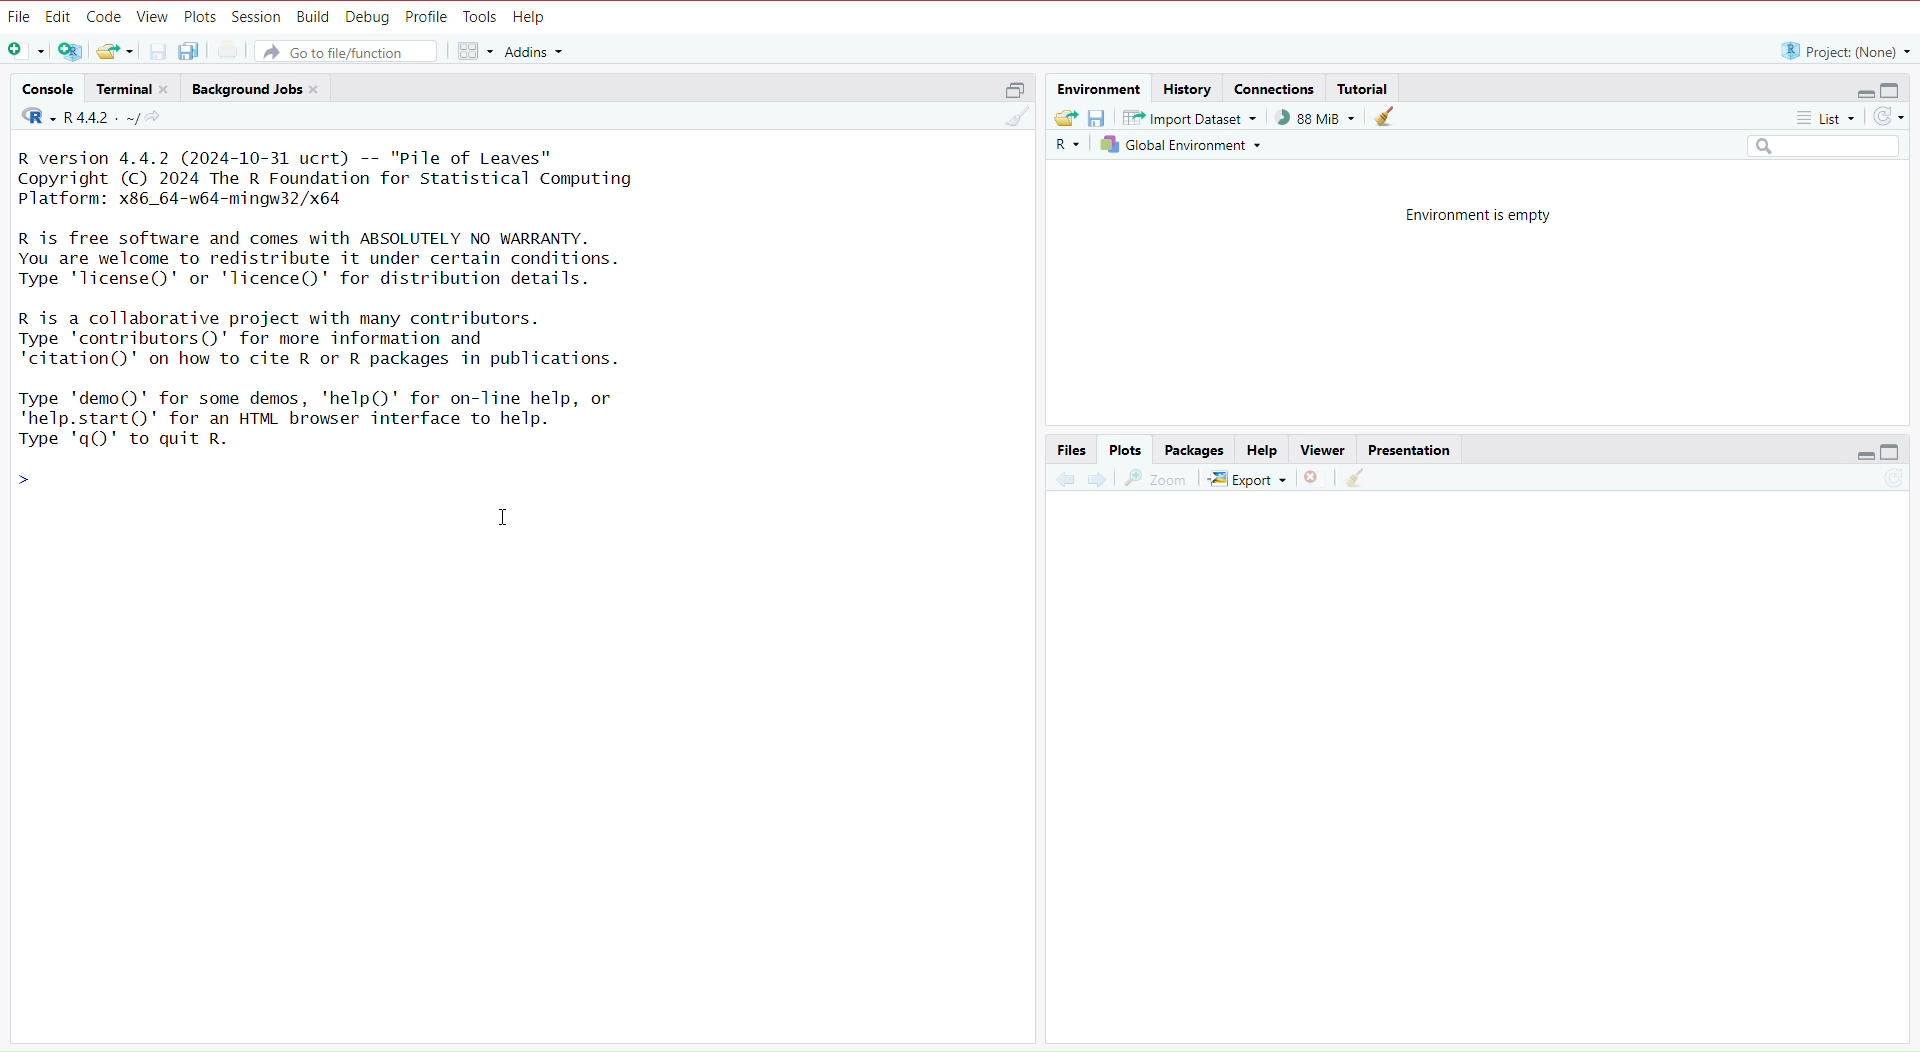  I want to click on import dataset, so click(1196, 117).